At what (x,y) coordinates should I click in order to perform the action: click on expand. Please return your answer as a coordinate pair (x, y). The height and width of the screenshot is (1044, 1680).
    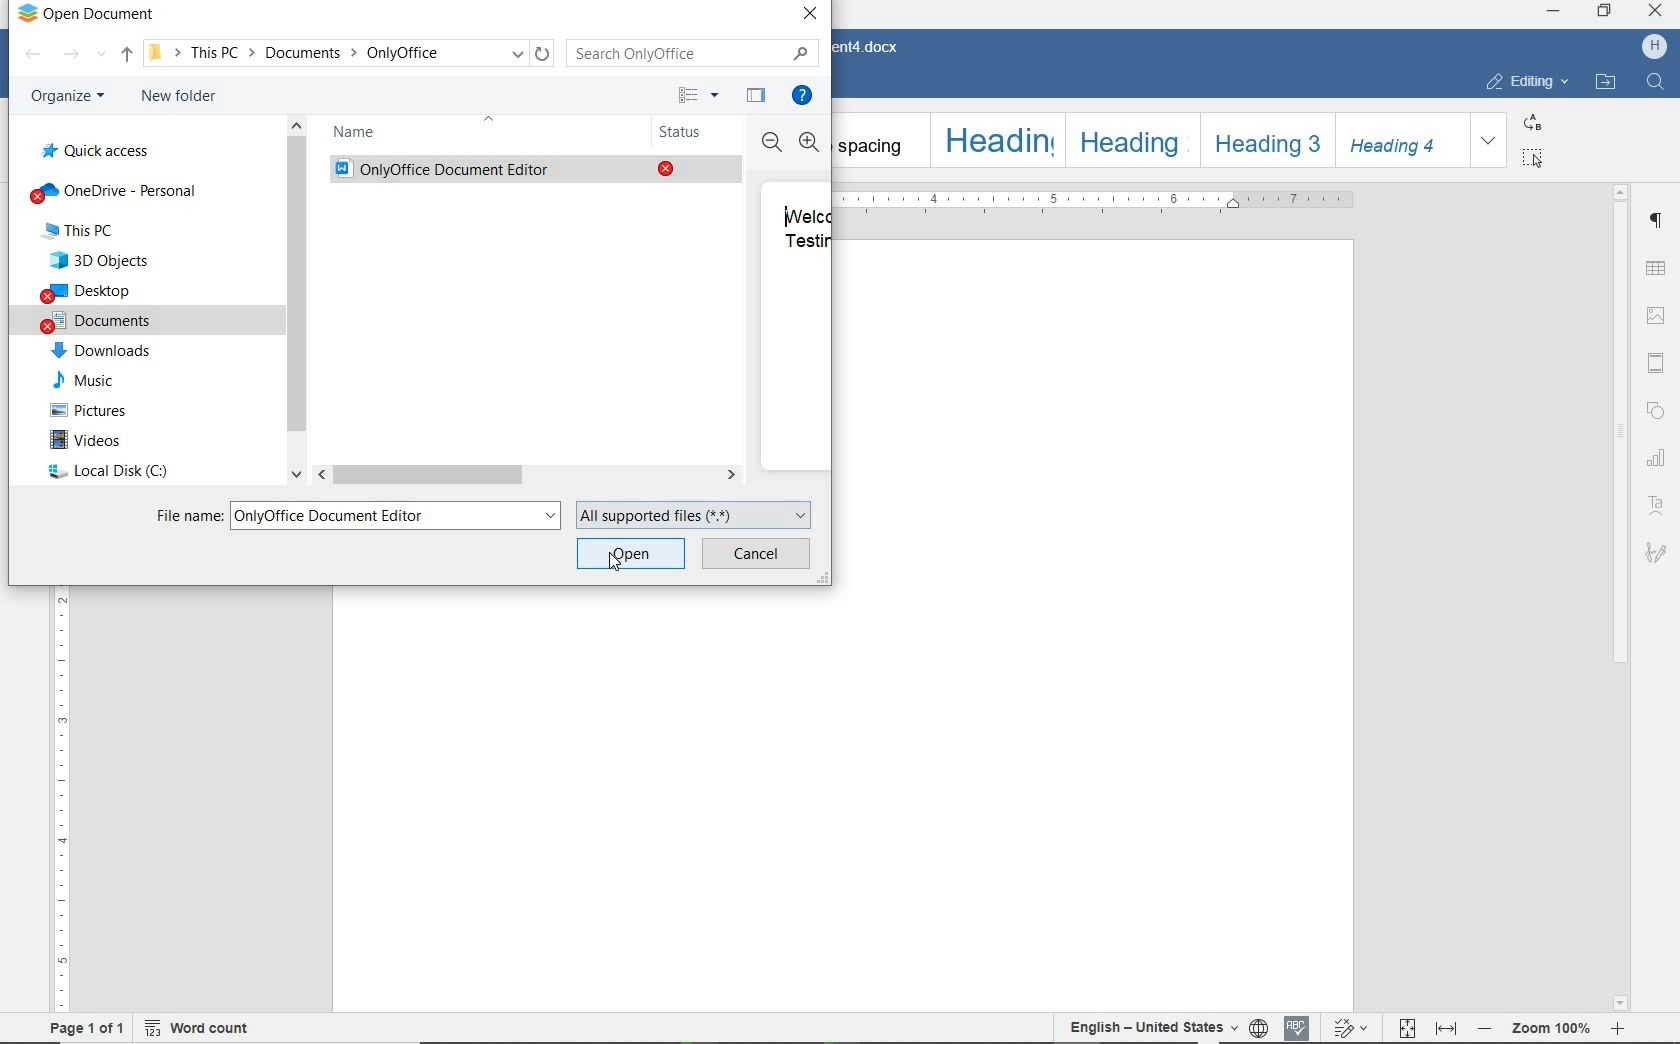
    Looking at the image, I should click on (1489, 142).